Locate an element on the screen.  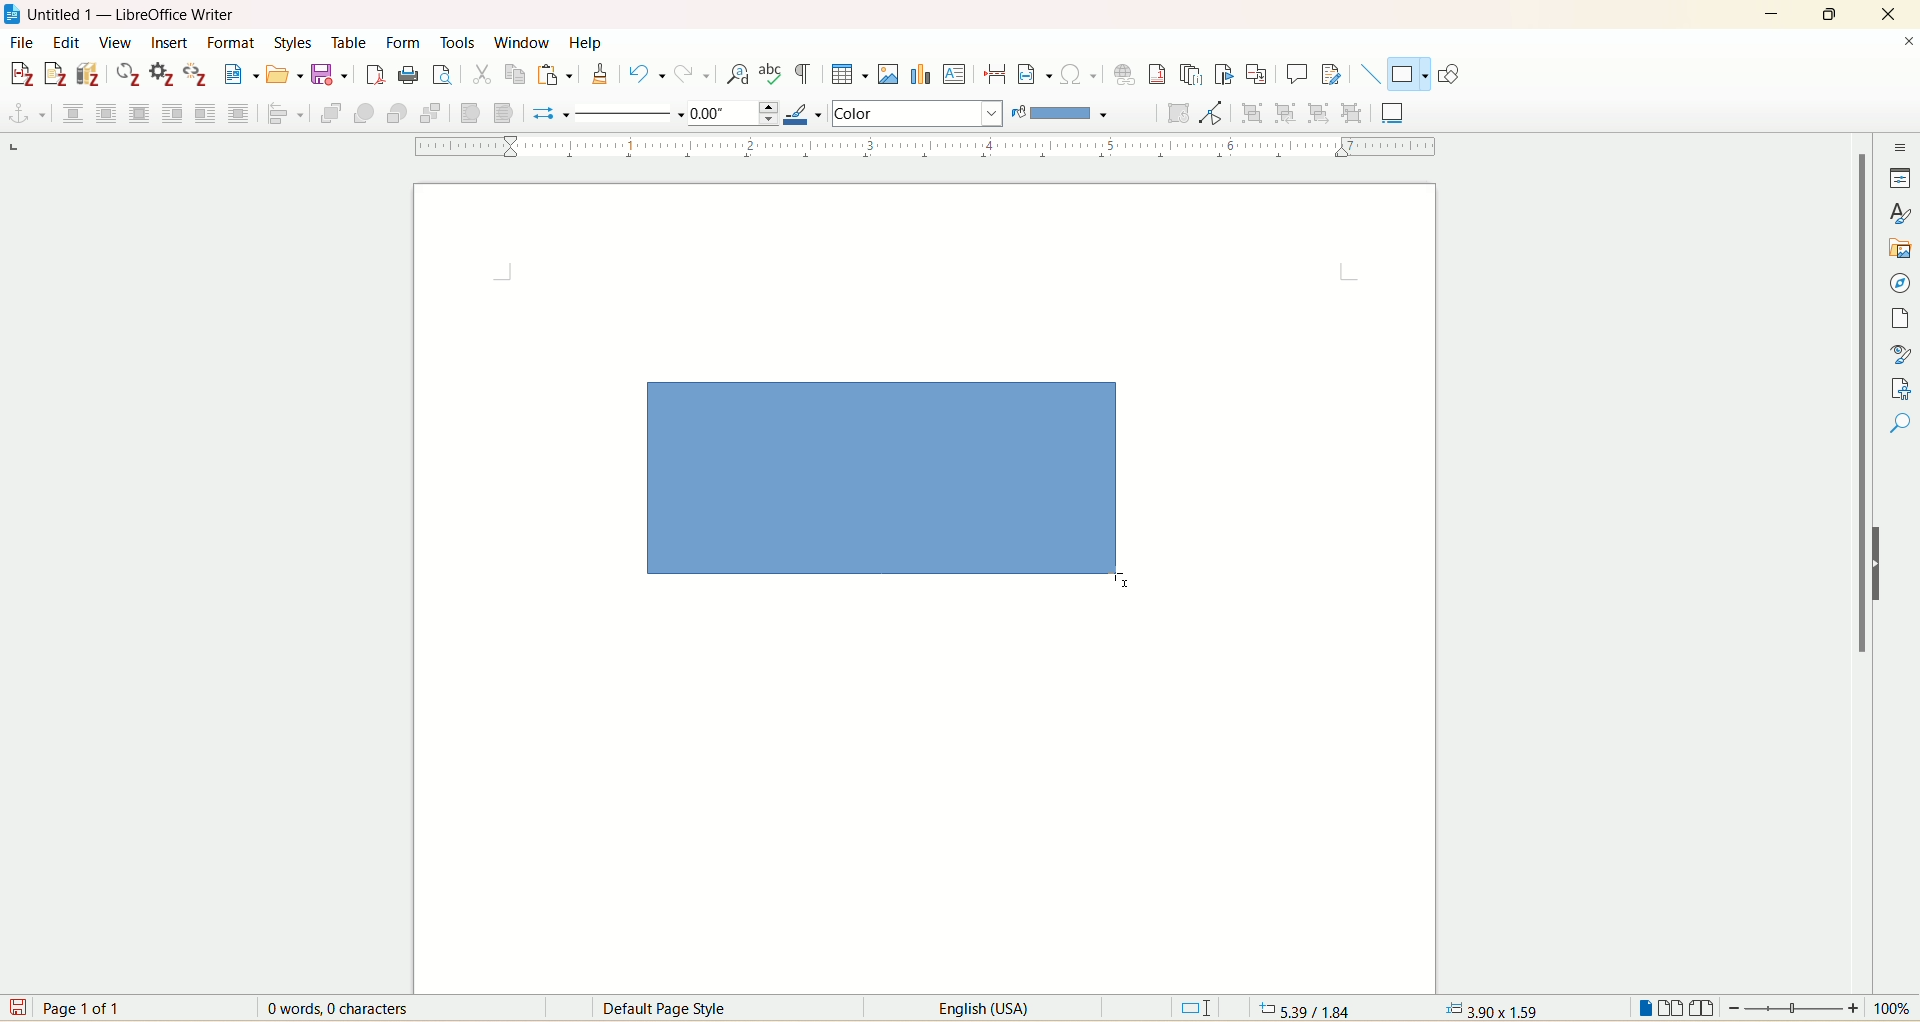
after is located at coordinates (205, 112).